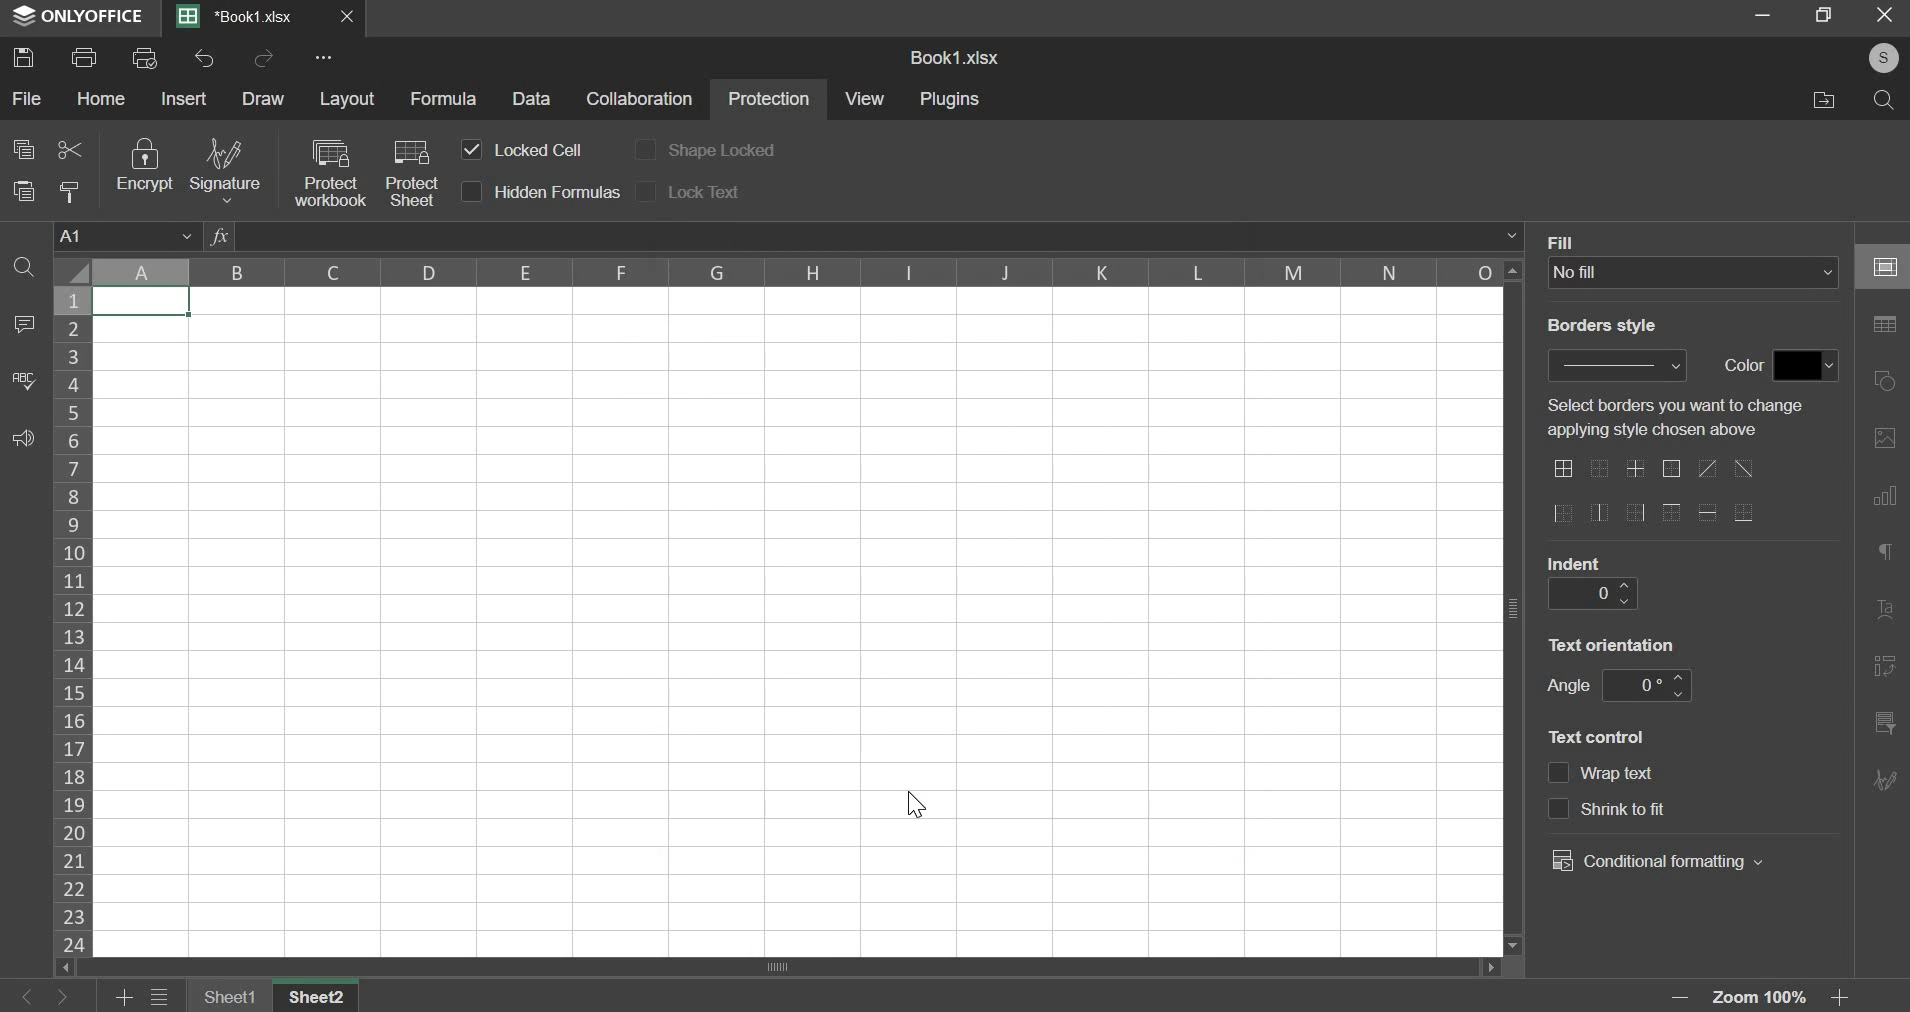  I want to click on border options, so click(1601, 471).